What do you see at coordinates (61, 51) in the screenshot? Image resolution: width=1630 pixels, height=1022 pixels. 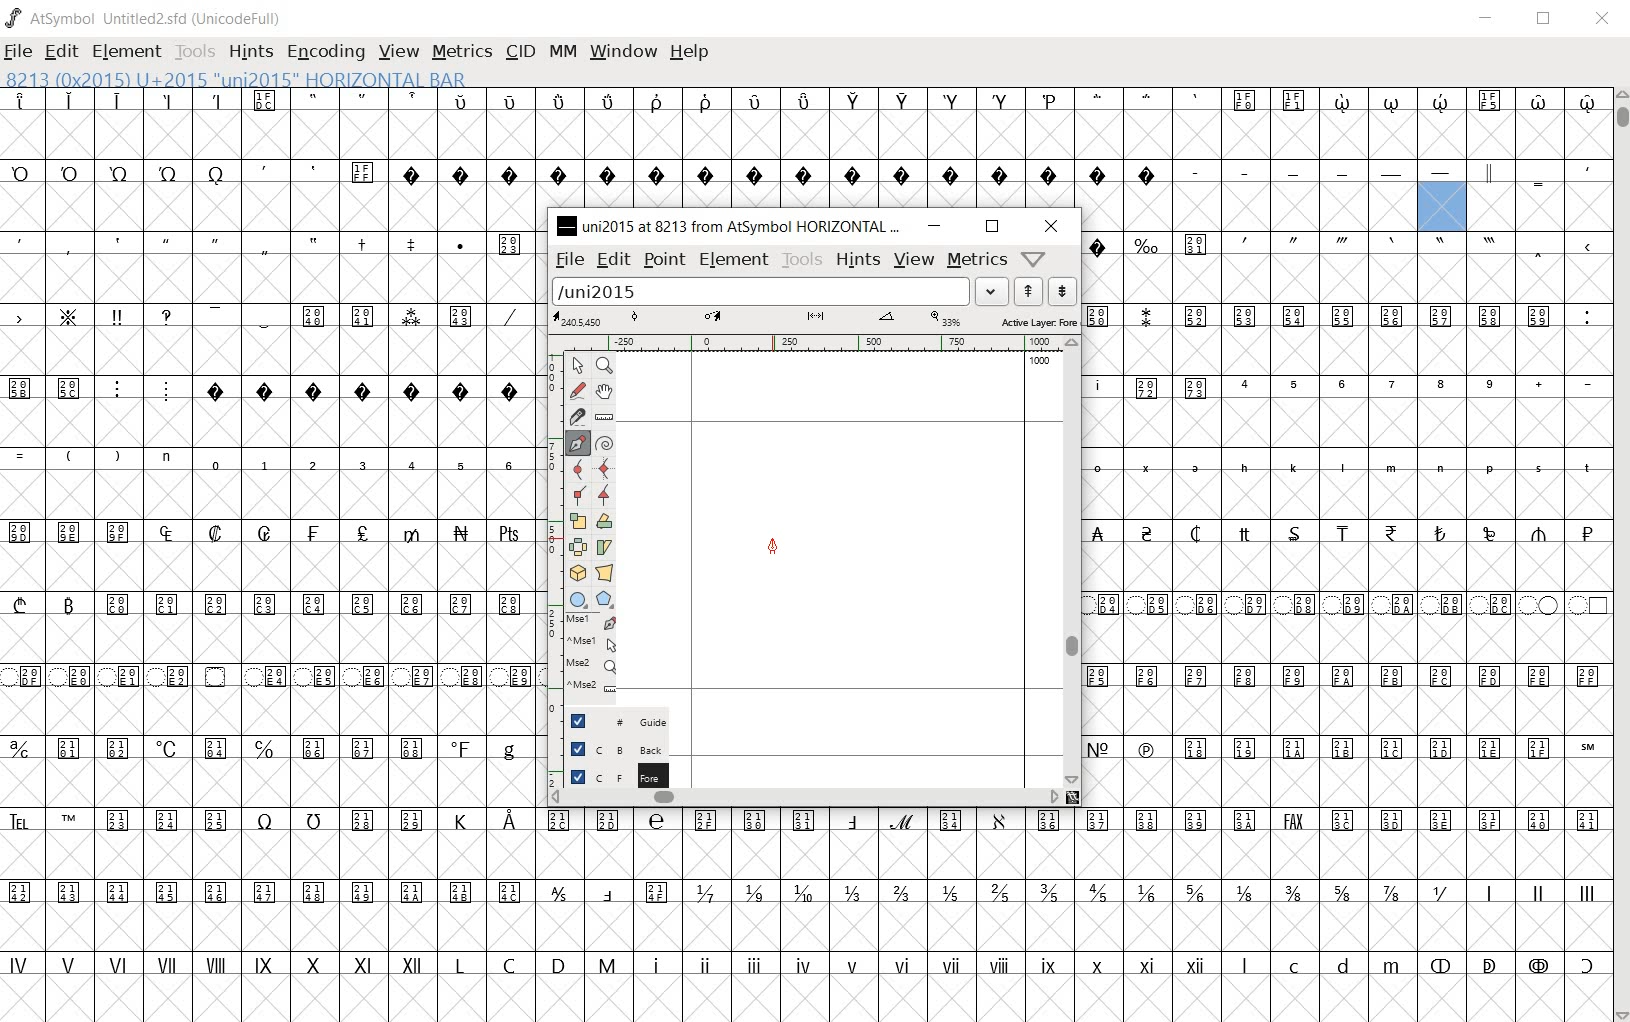 I see `EDIT` at bounding box center [61, 51].